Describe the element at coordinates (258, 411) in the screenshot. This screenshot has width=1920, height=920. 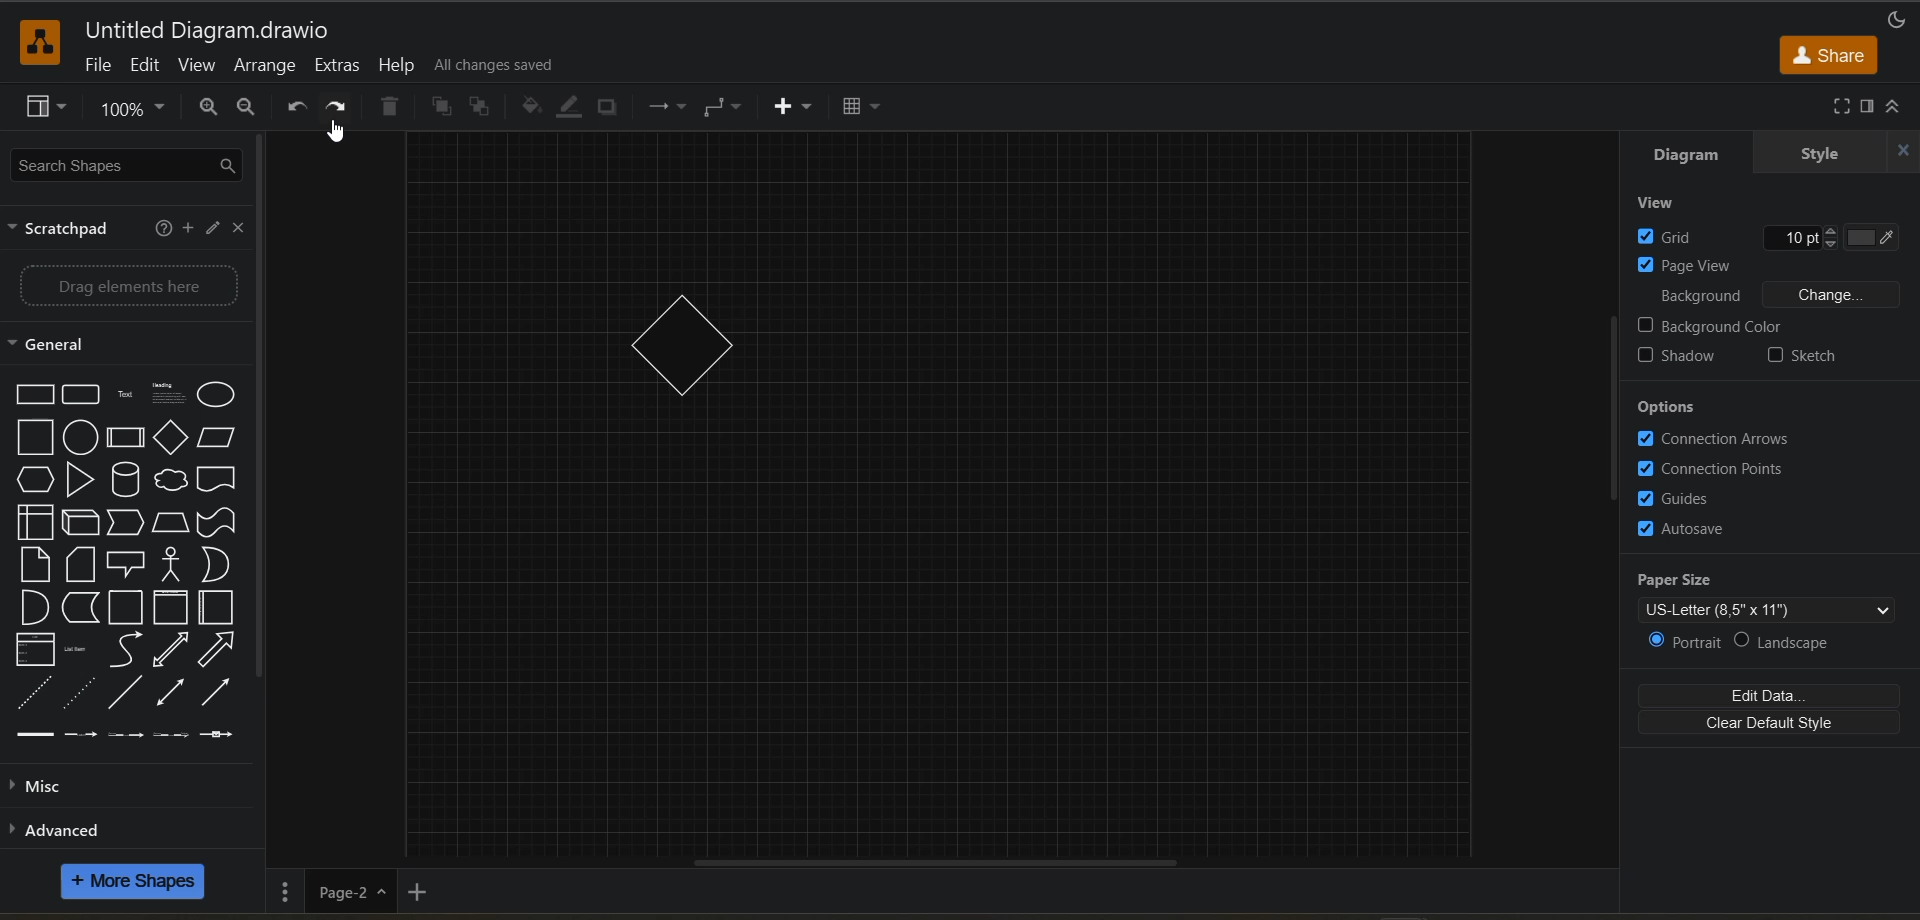
I see `vertical scroll bar` at that location.